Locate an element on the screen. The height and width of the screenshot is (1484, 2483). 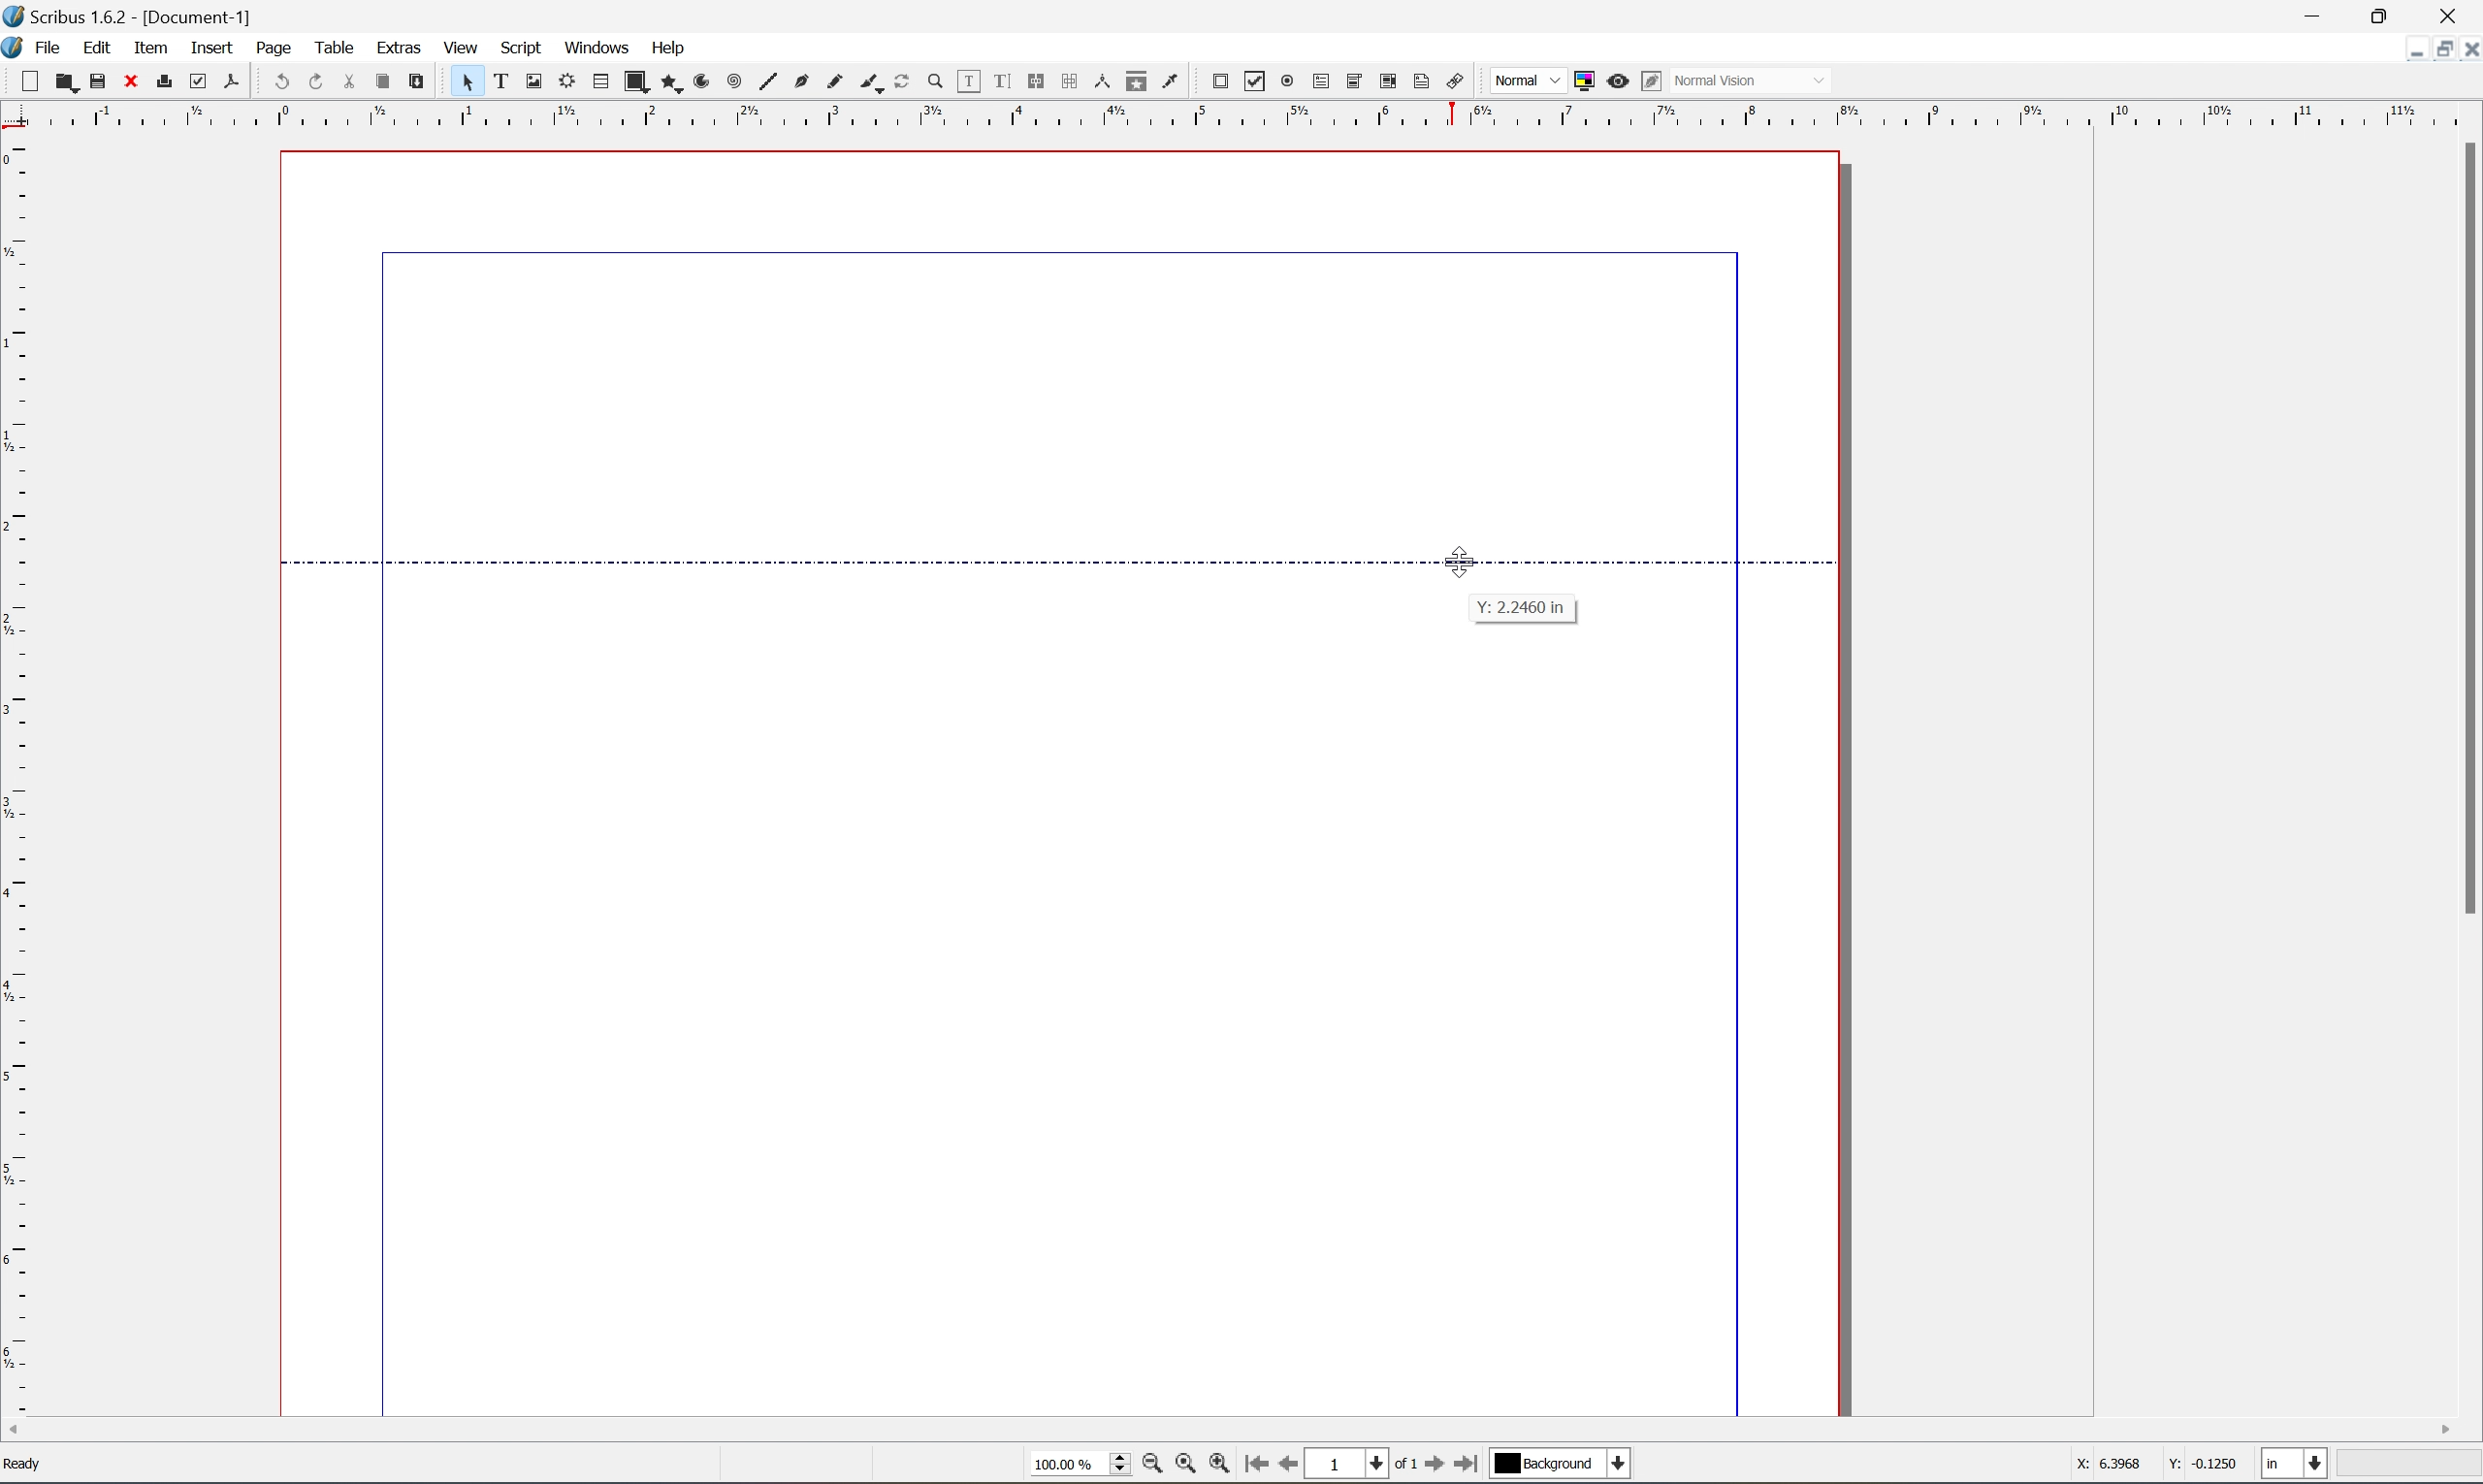
ruler is located at coordinates (16, 777).